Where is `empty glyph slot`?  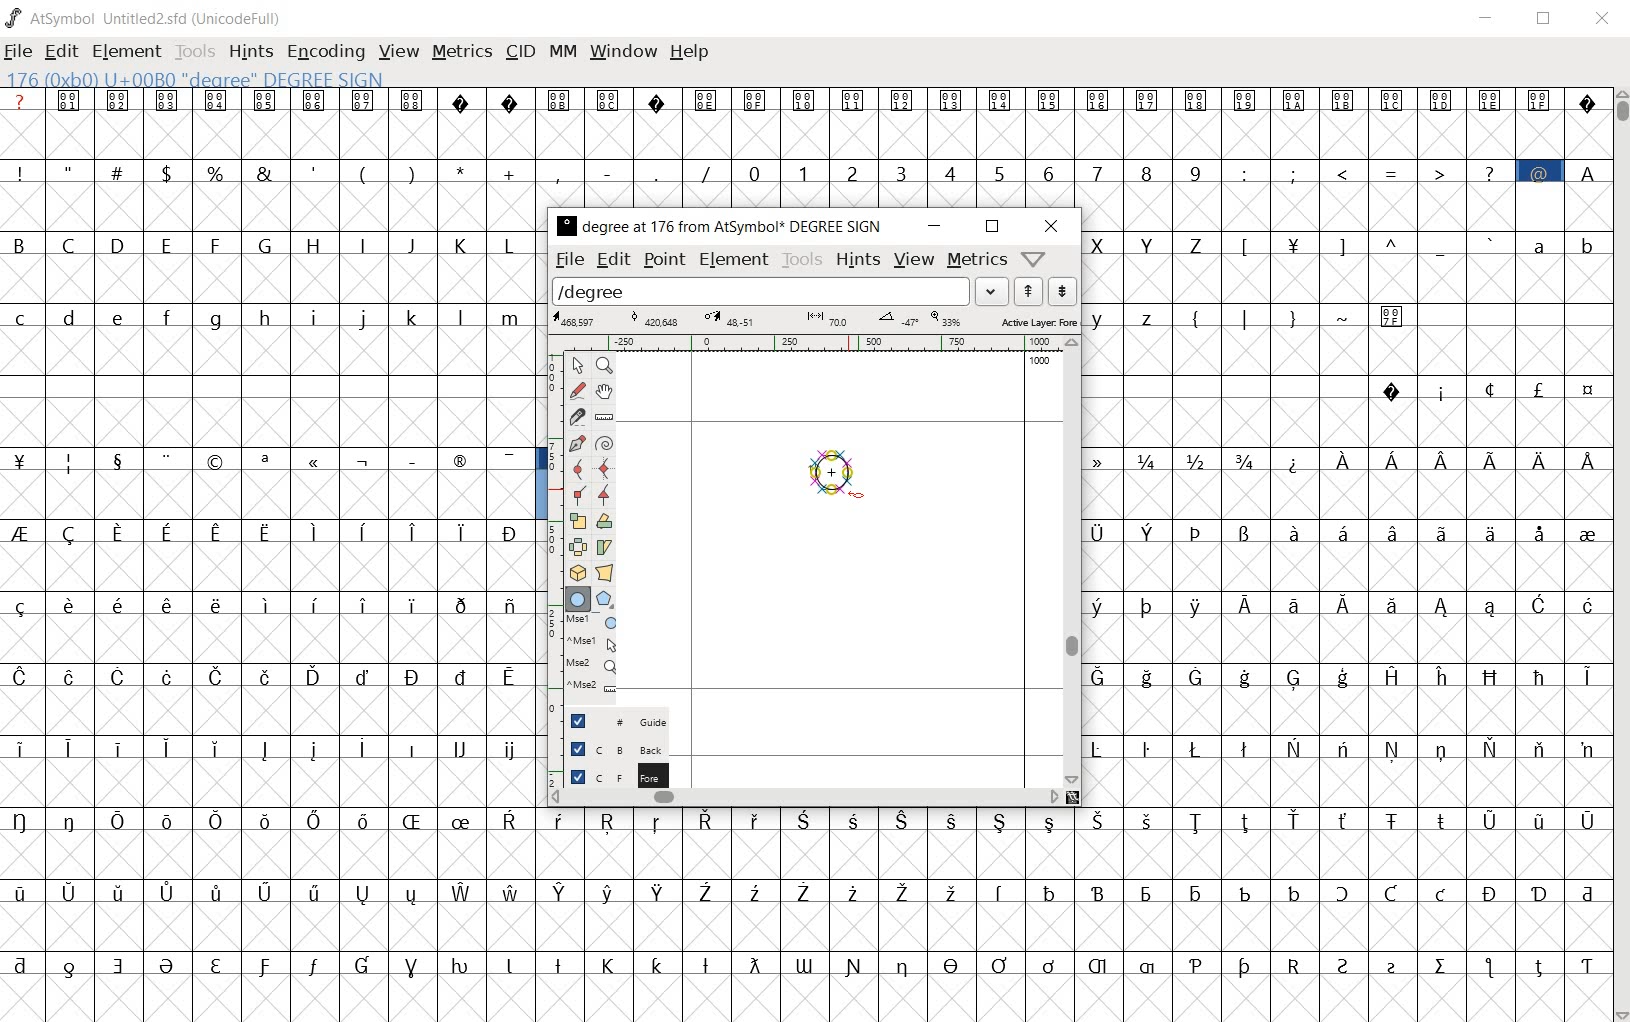
empty glyph slot is located at coordinates (269, 926).